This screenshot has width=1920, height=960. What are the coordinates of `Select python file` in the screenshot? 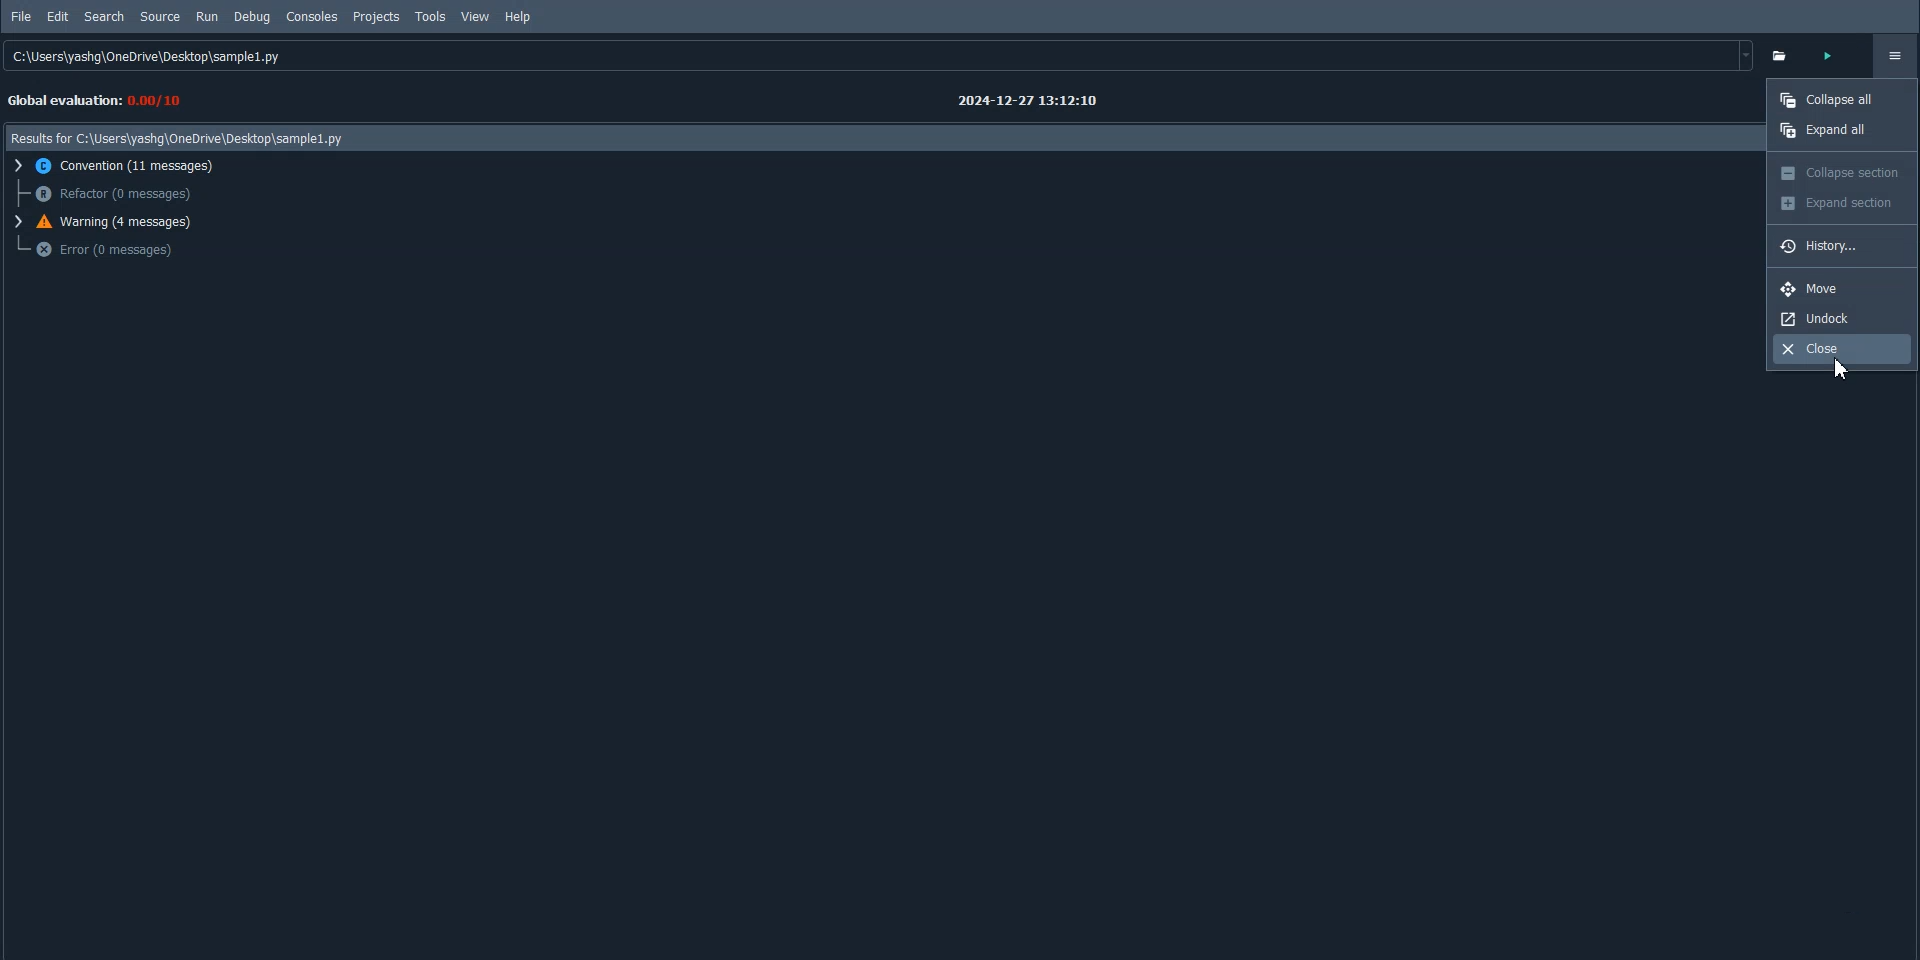 It's located at (1786, 55).